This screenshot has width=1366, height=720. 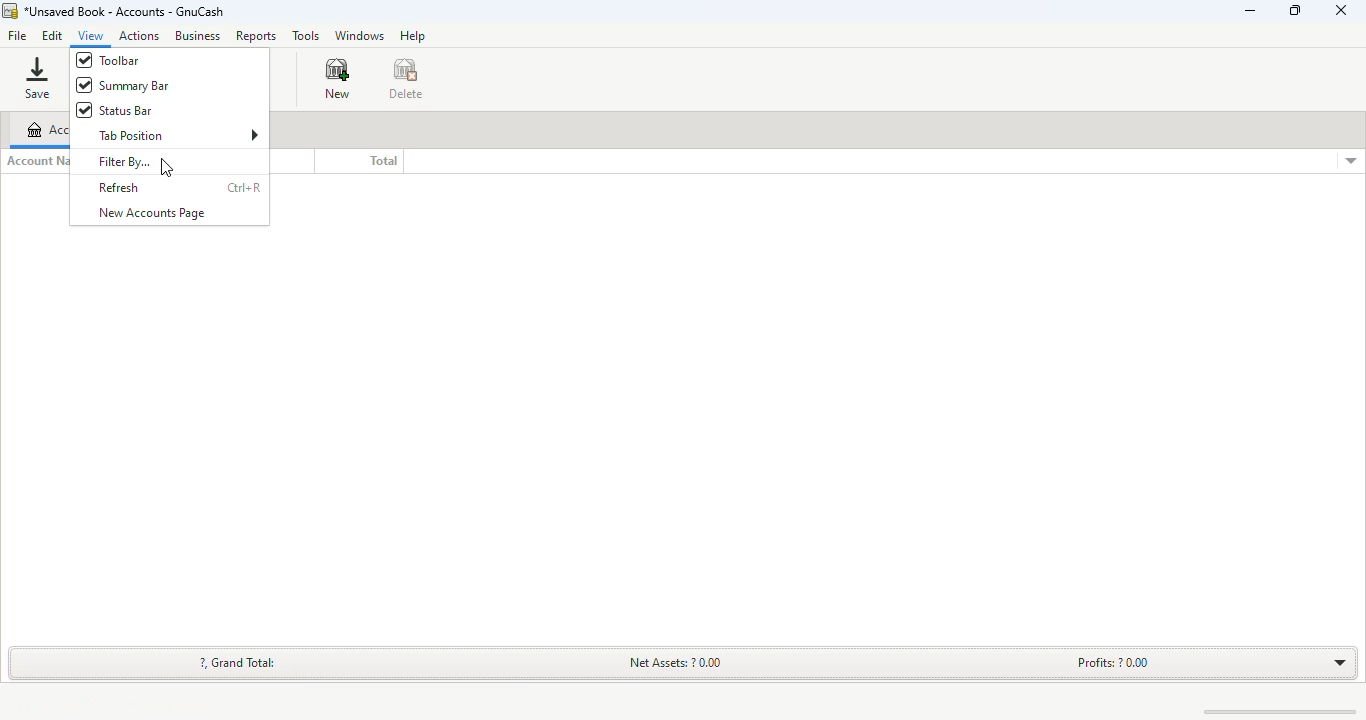 I want to click on Profits: ?0.00, so click(x=1113, y=662).